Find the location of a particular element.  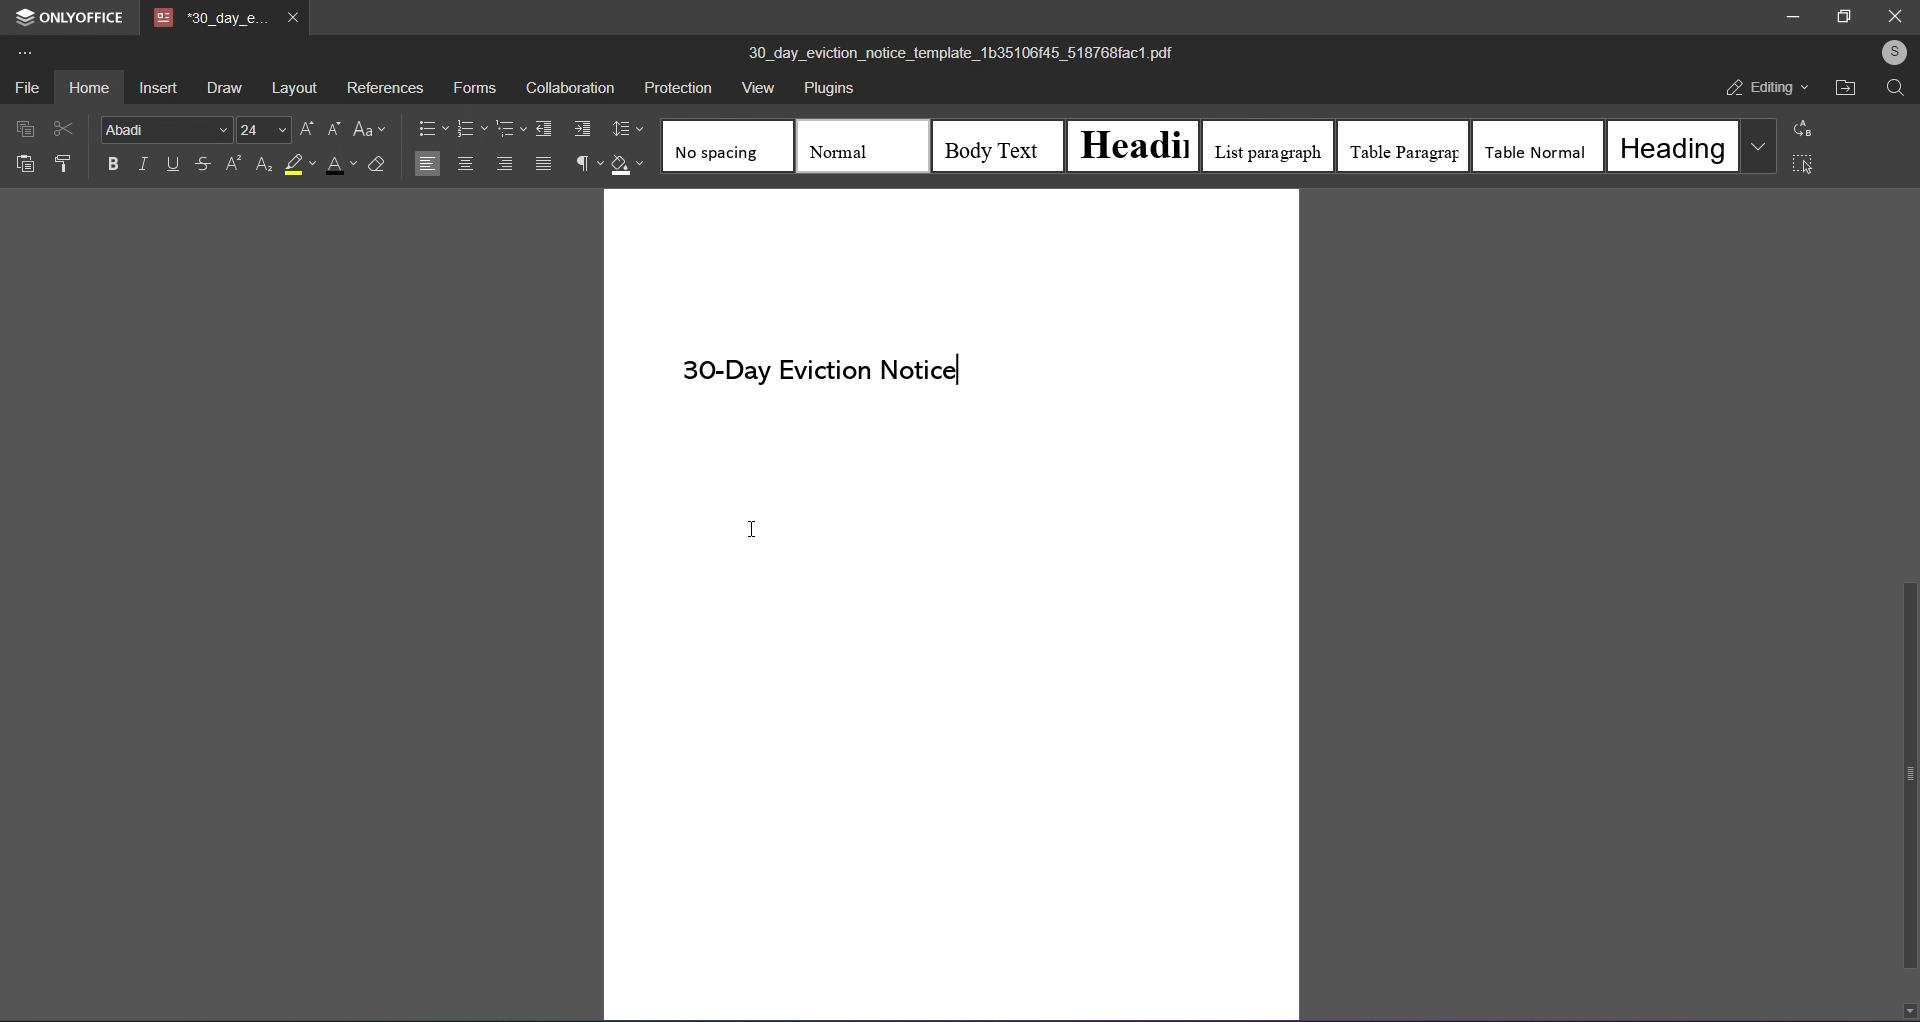

superscript is located at coordinates (232, 164).